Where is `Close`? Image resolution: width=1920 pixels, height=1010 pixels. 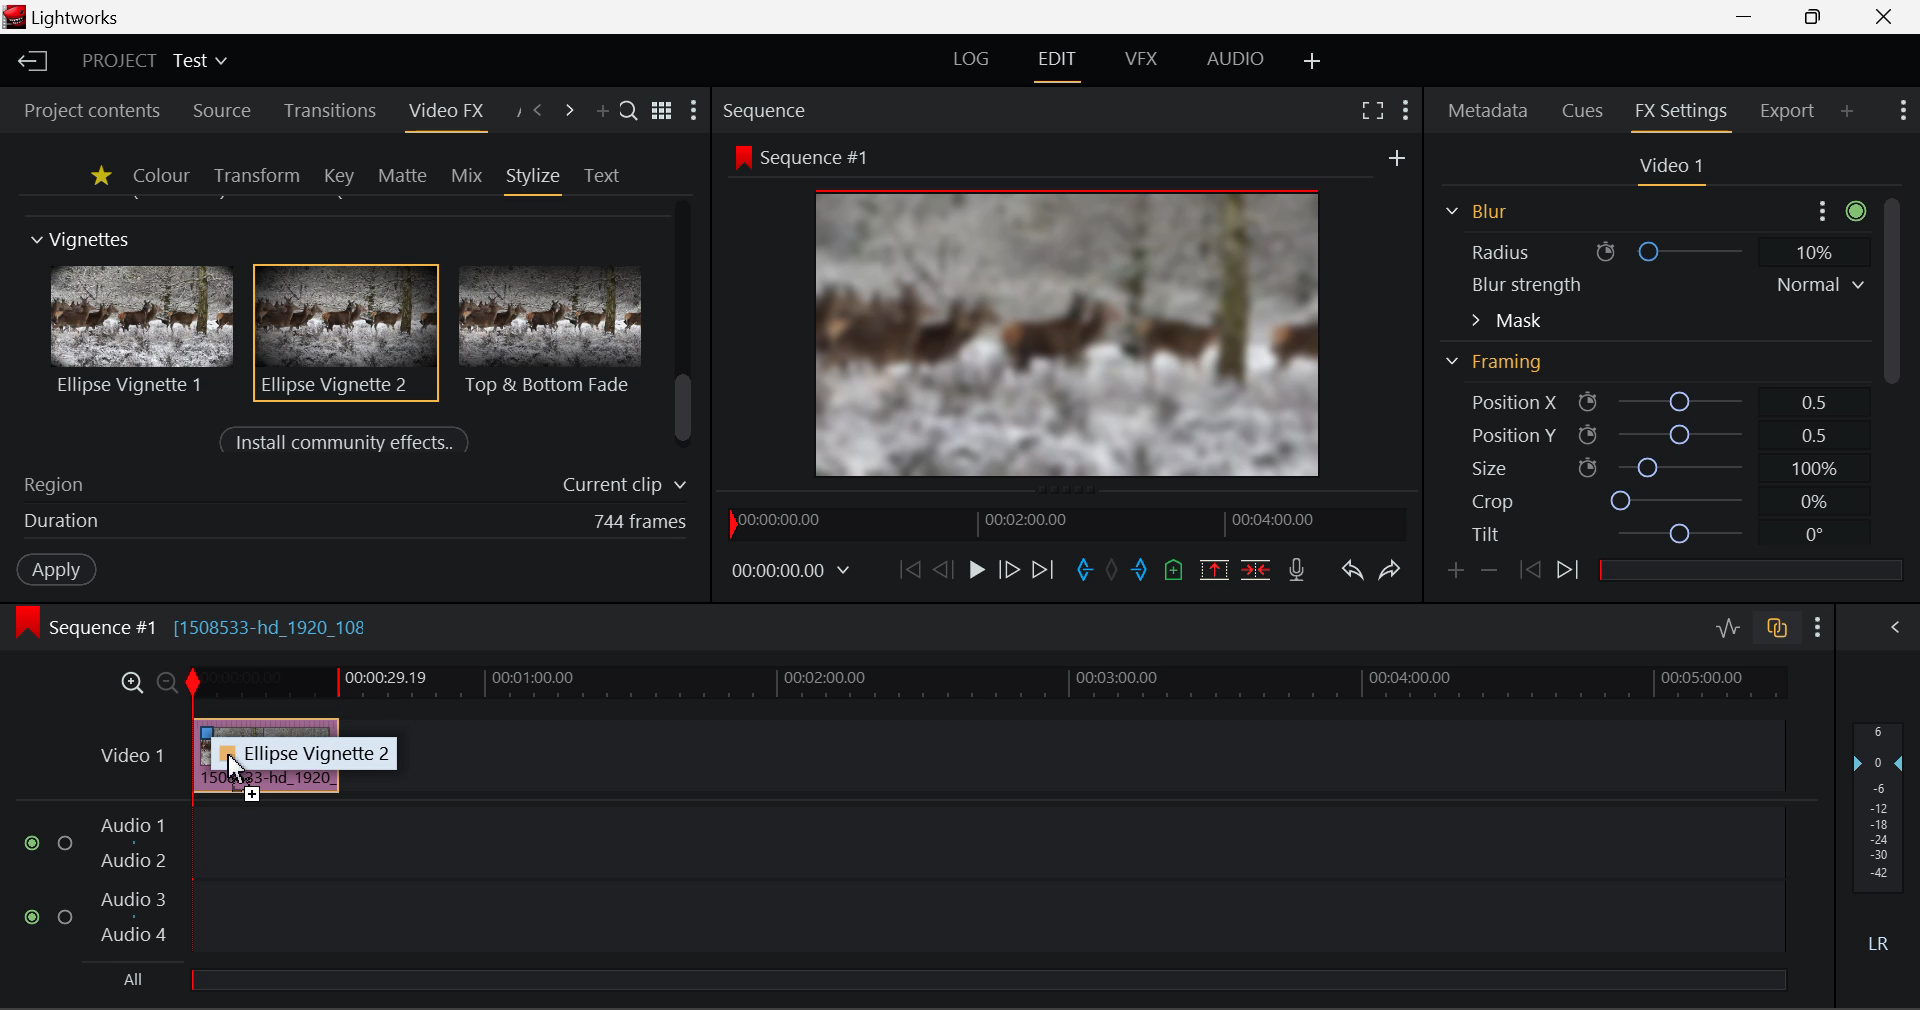 Close is located at coordinates (1882, 16).